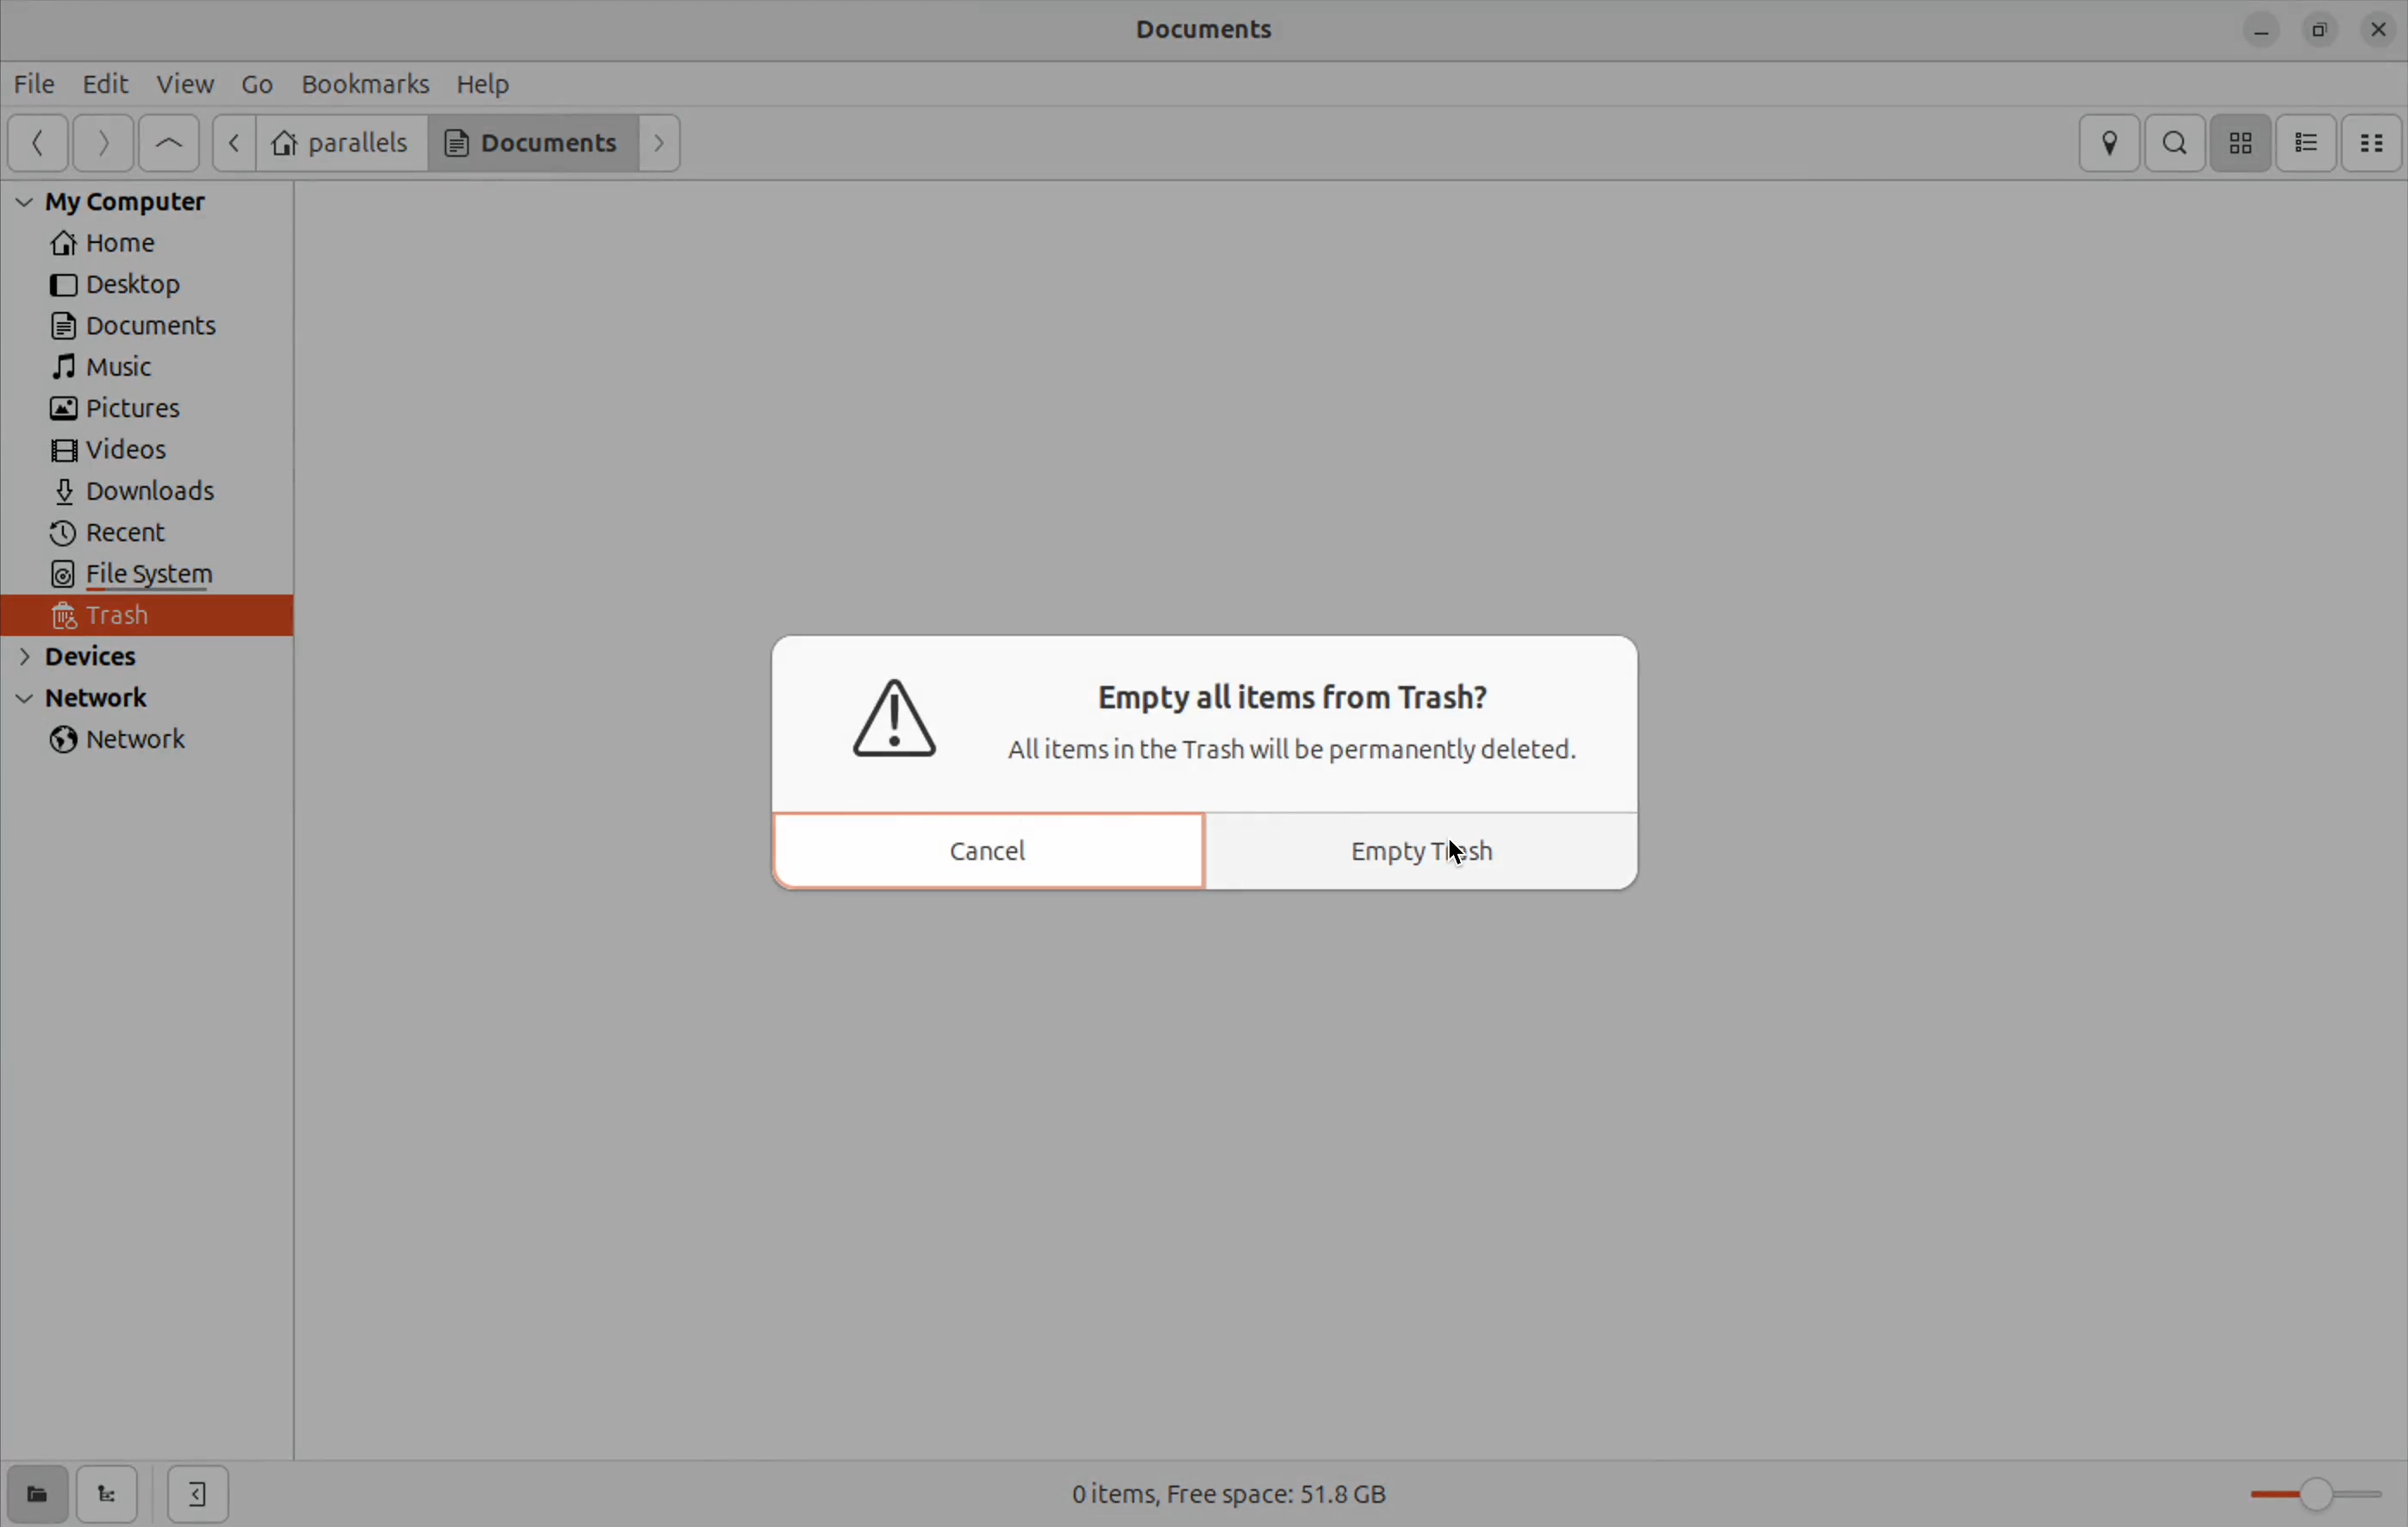 The height and width of the screenshot is (1527, 2408). I want to click on warning, so click(904, 722).